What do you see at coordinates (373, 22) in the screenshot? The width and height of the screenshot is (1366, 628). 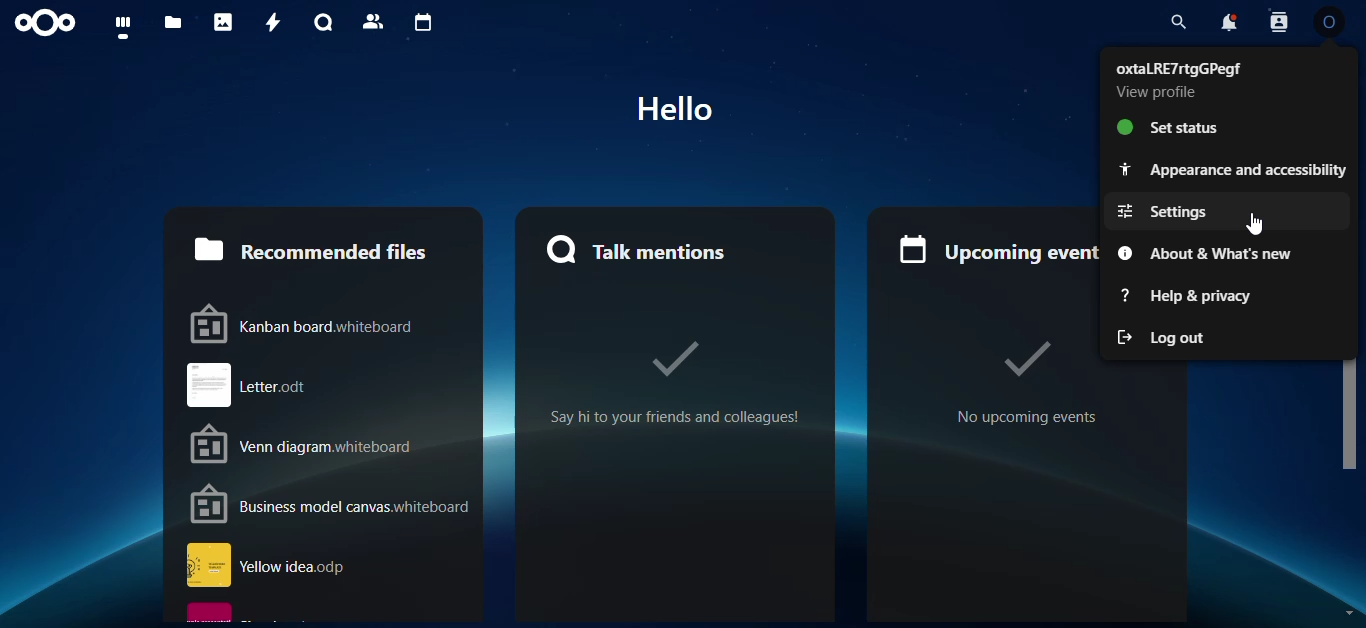 I see `contact` at bounding box center [373, 22].